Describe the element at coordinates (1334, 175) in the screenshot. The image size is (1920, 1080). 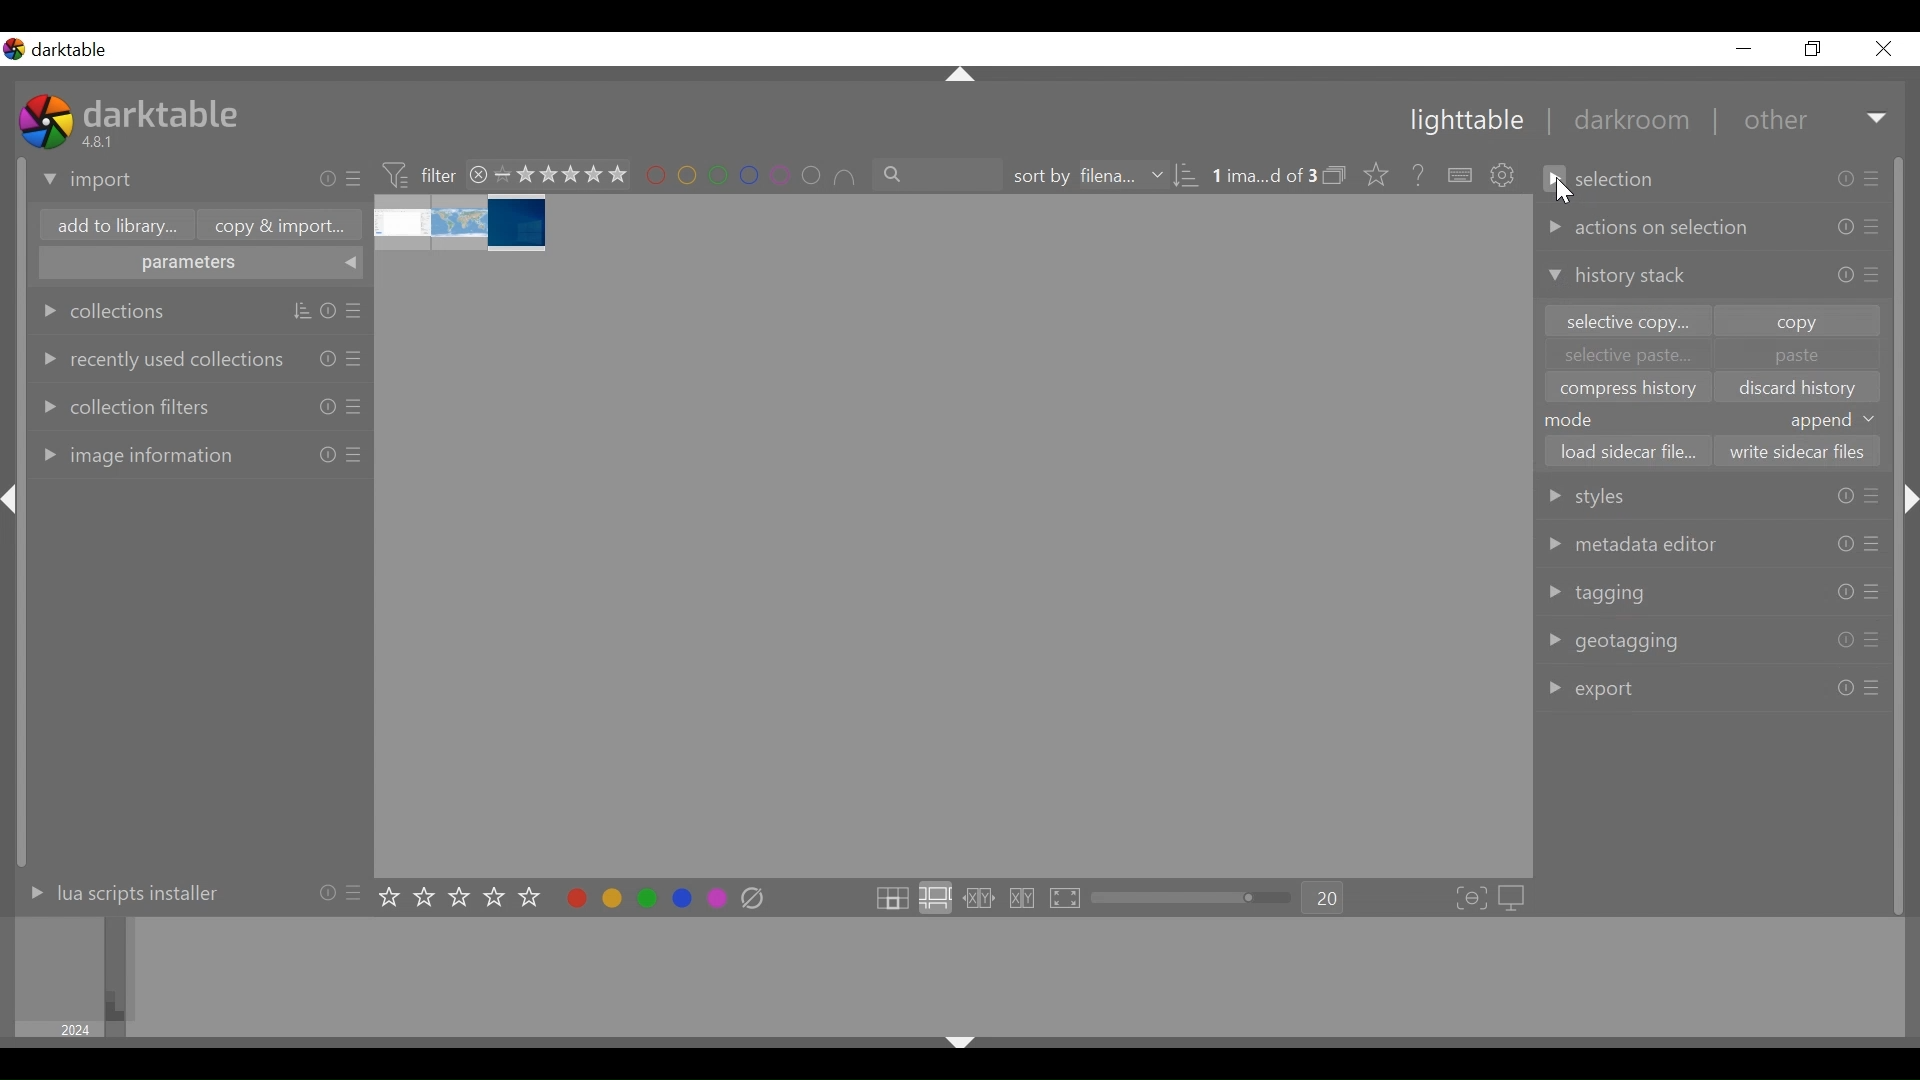
I see `expand/collapse grouped images` at that location.